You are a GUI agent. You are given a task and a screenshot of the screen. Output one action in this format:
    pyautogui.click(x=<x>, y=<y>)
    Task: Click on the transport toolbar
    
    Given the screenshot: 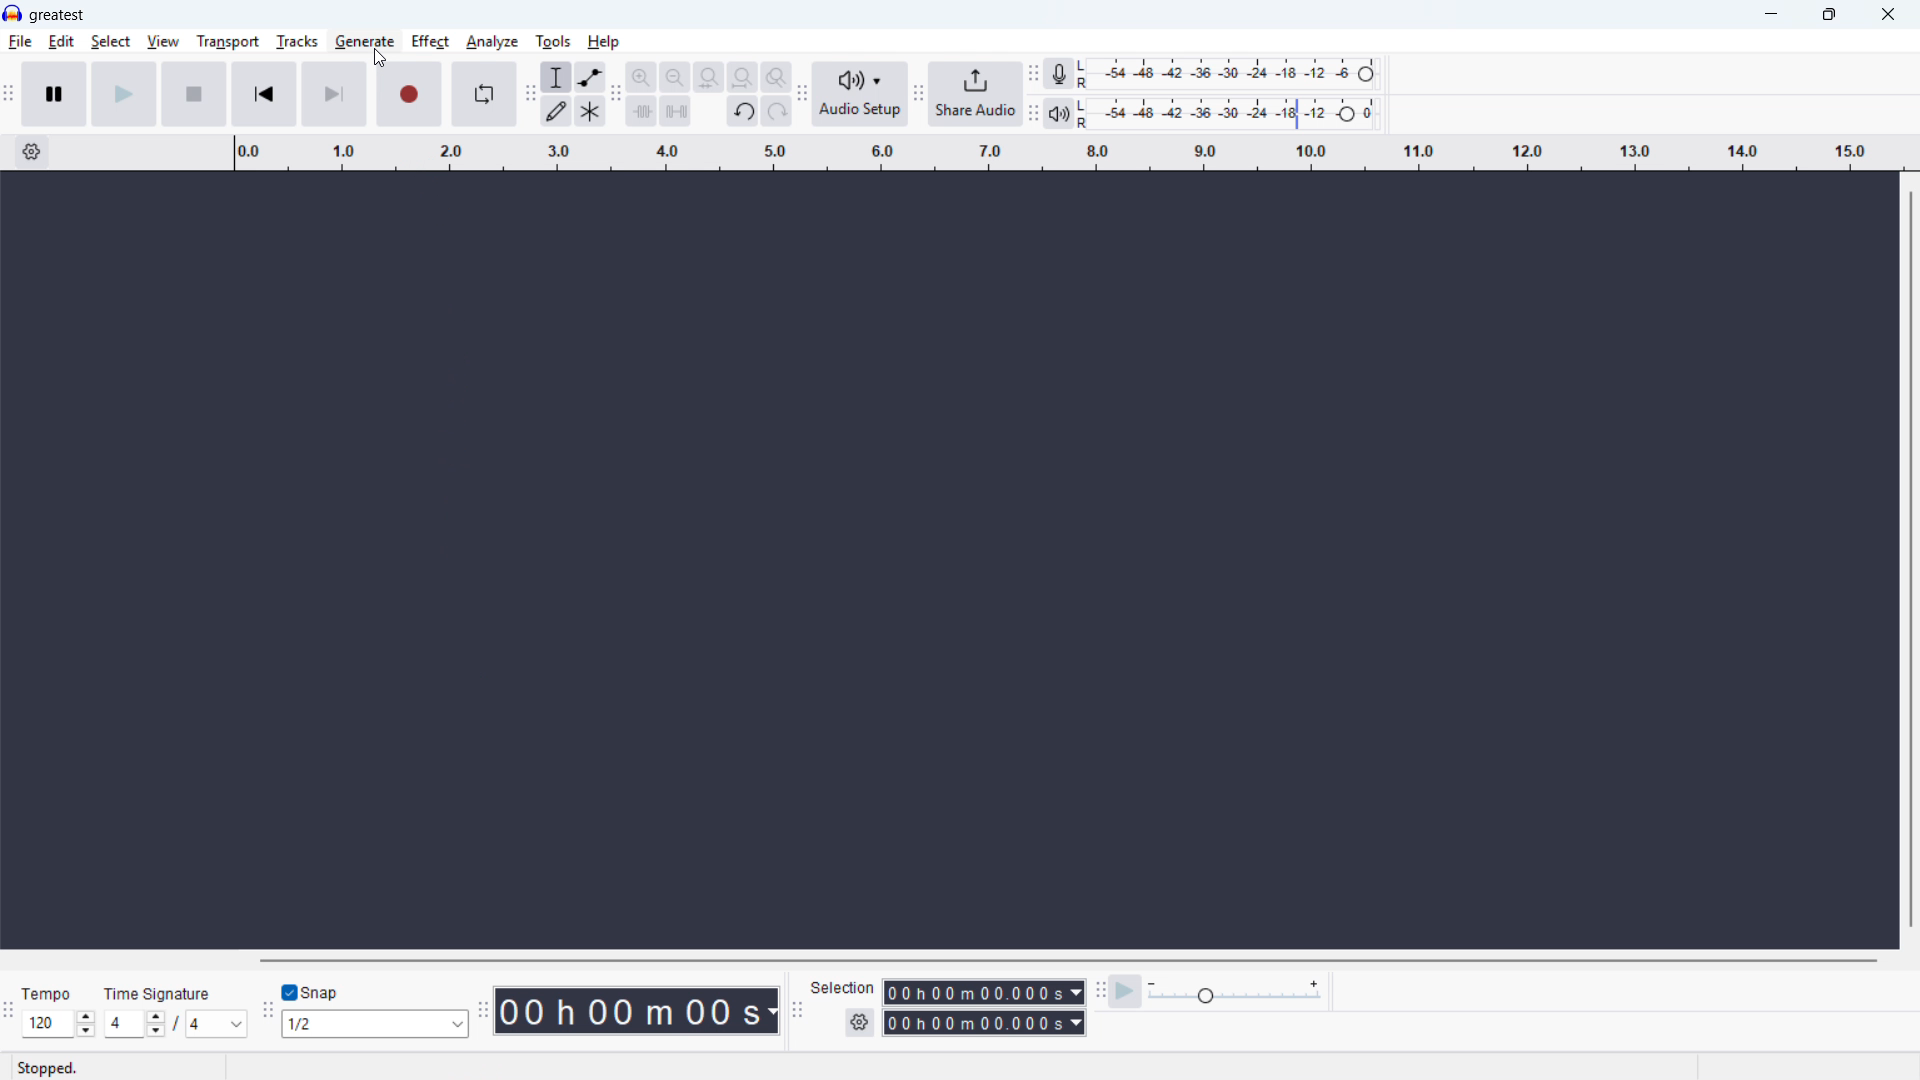 What is the action you would take?
    pyautogui.click(x=9, y=97)
    